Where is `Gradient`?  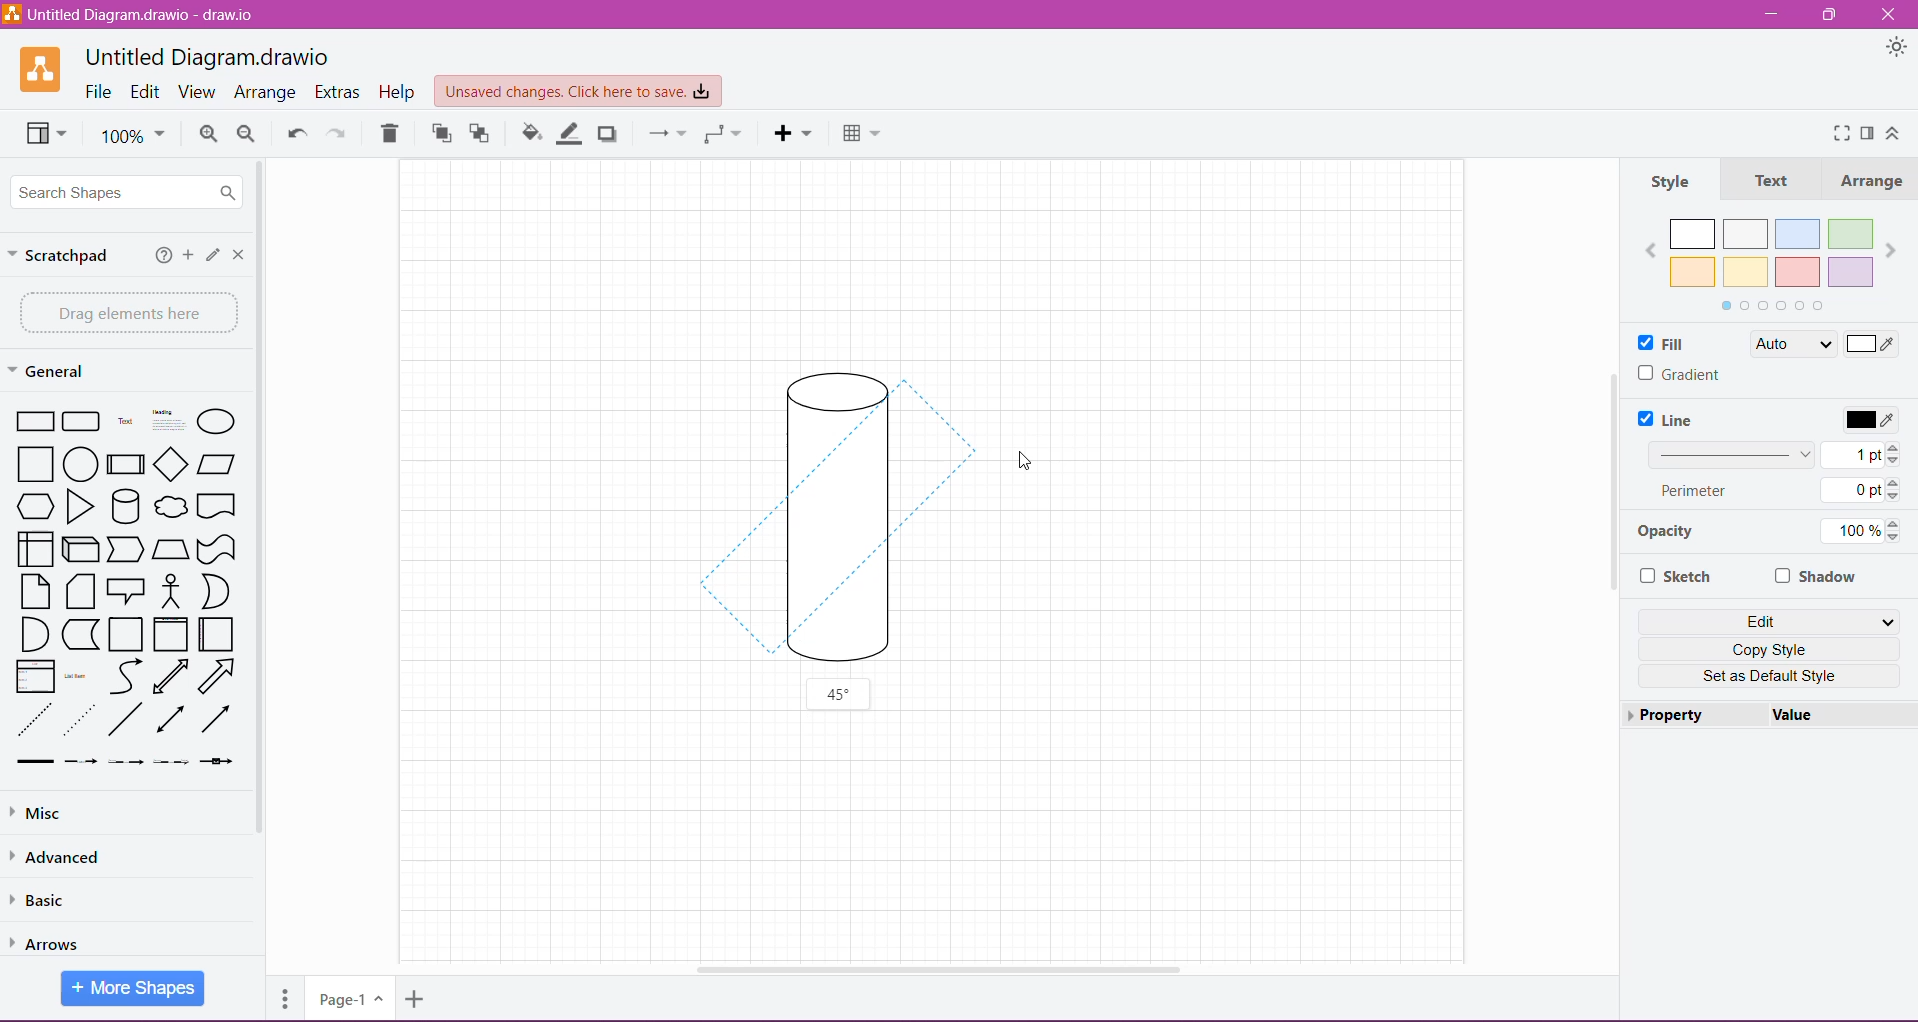
Gradient is located at coordinates (1680, 374).